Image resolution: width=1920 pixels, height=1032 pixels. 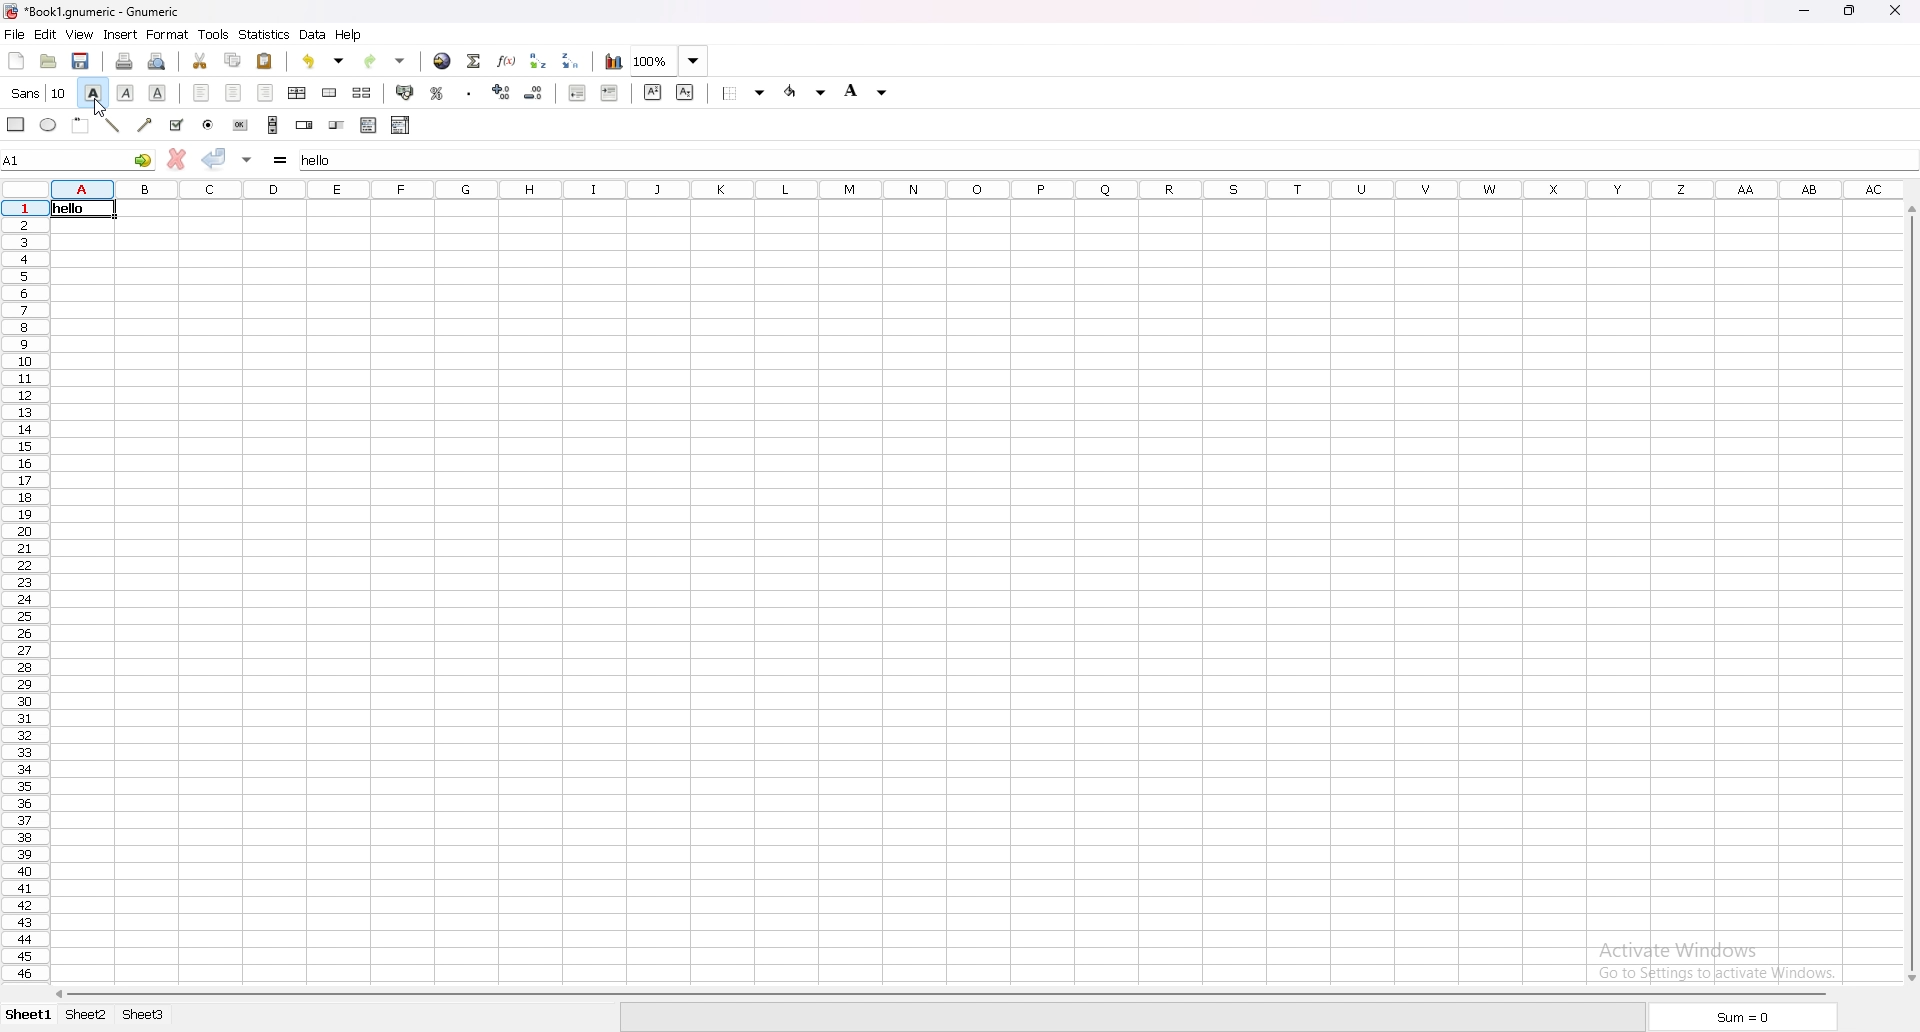 I want to click on combo box, so click(x=400, y=125).